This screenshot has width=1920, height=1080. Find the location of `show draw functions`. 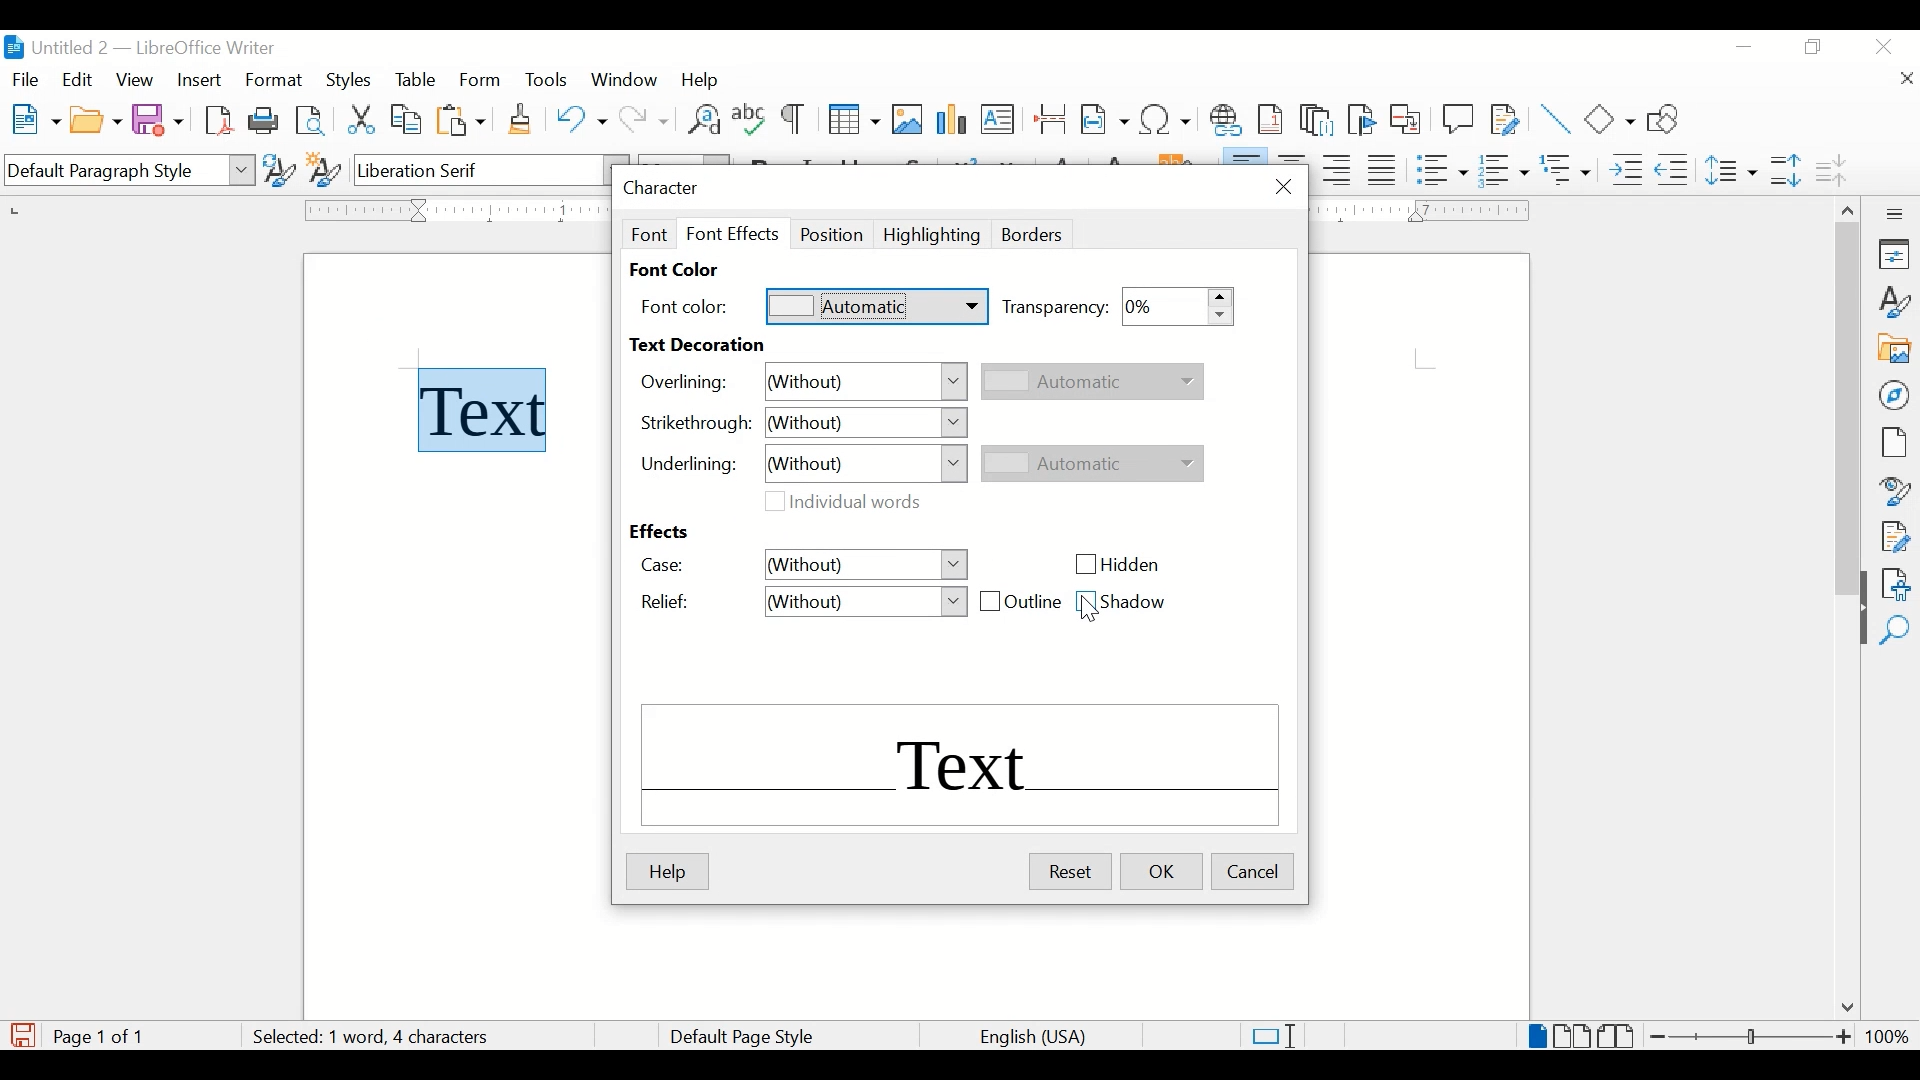

show draw functions is located at coordinates (1670, 118).